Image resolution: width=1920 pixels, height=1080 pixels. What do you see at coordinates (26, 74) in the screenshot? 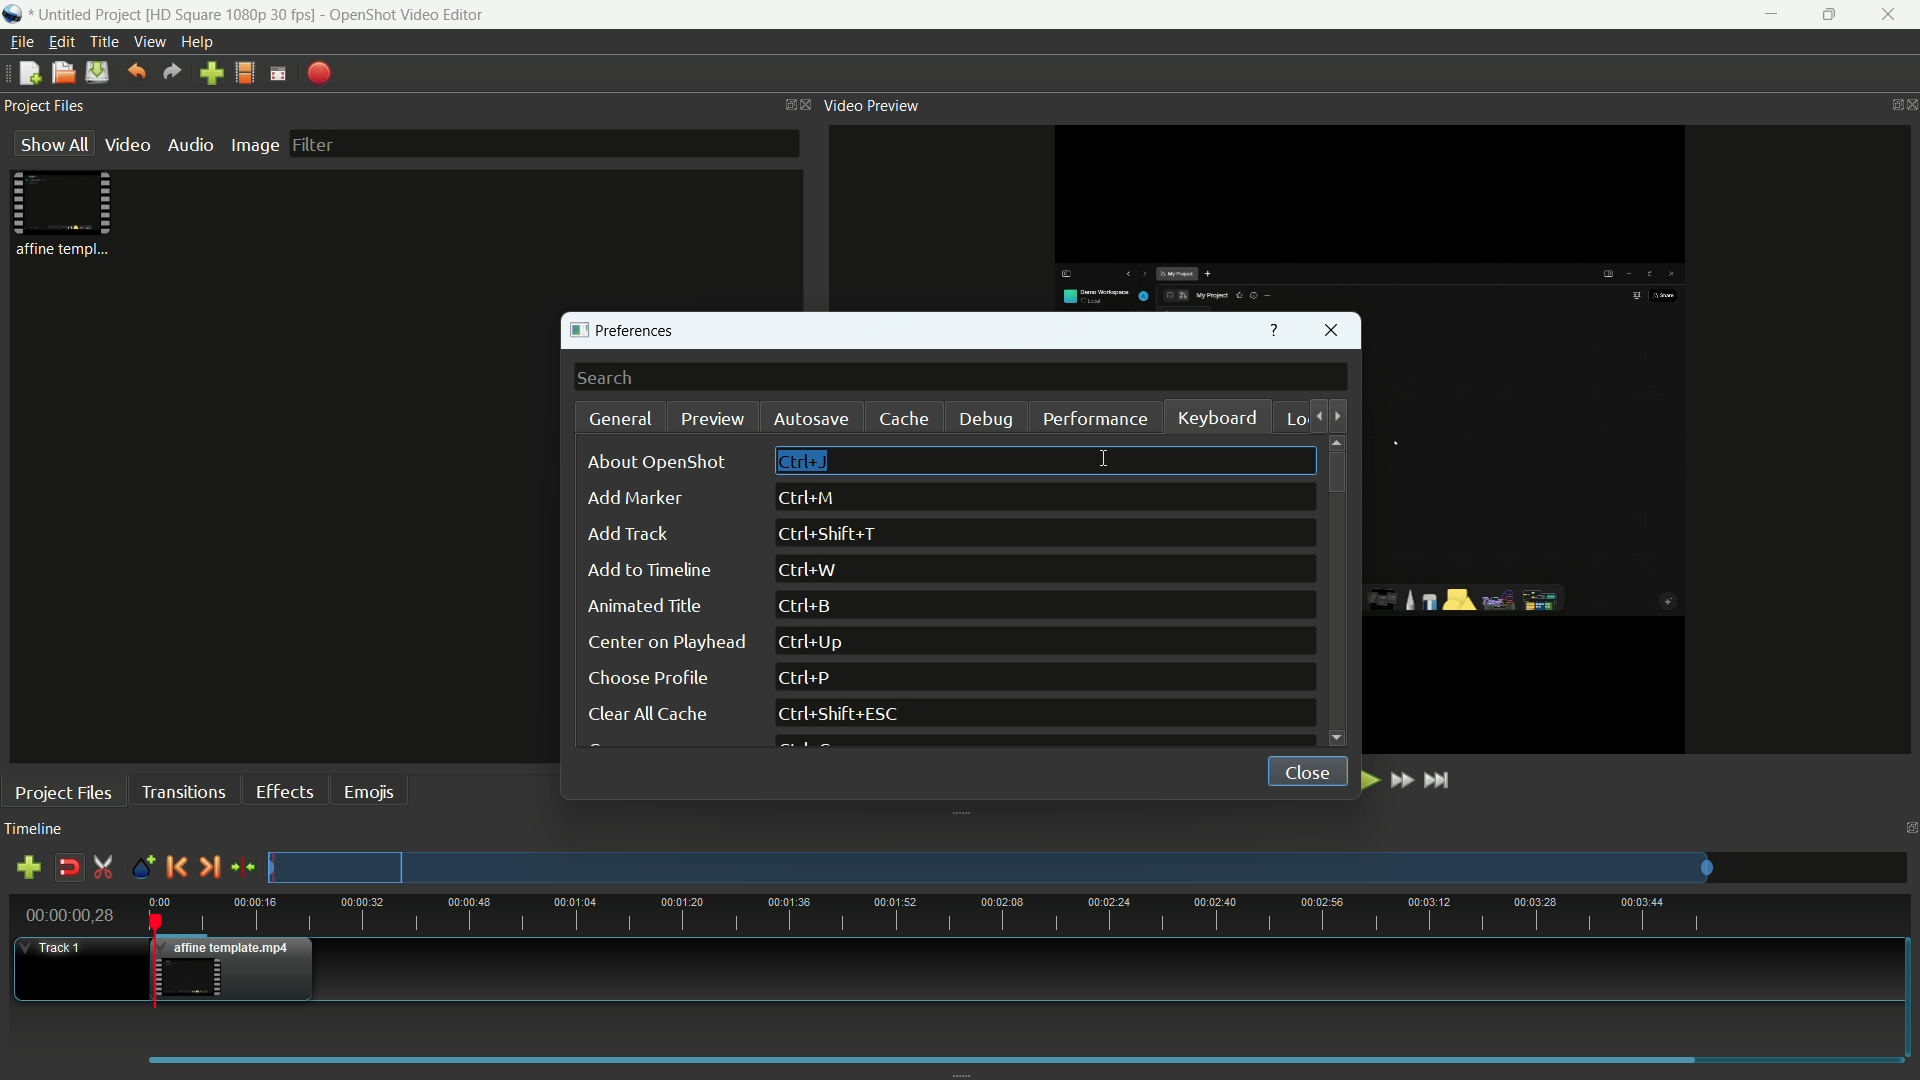
I see `new file` at bounding box center [26, 74].